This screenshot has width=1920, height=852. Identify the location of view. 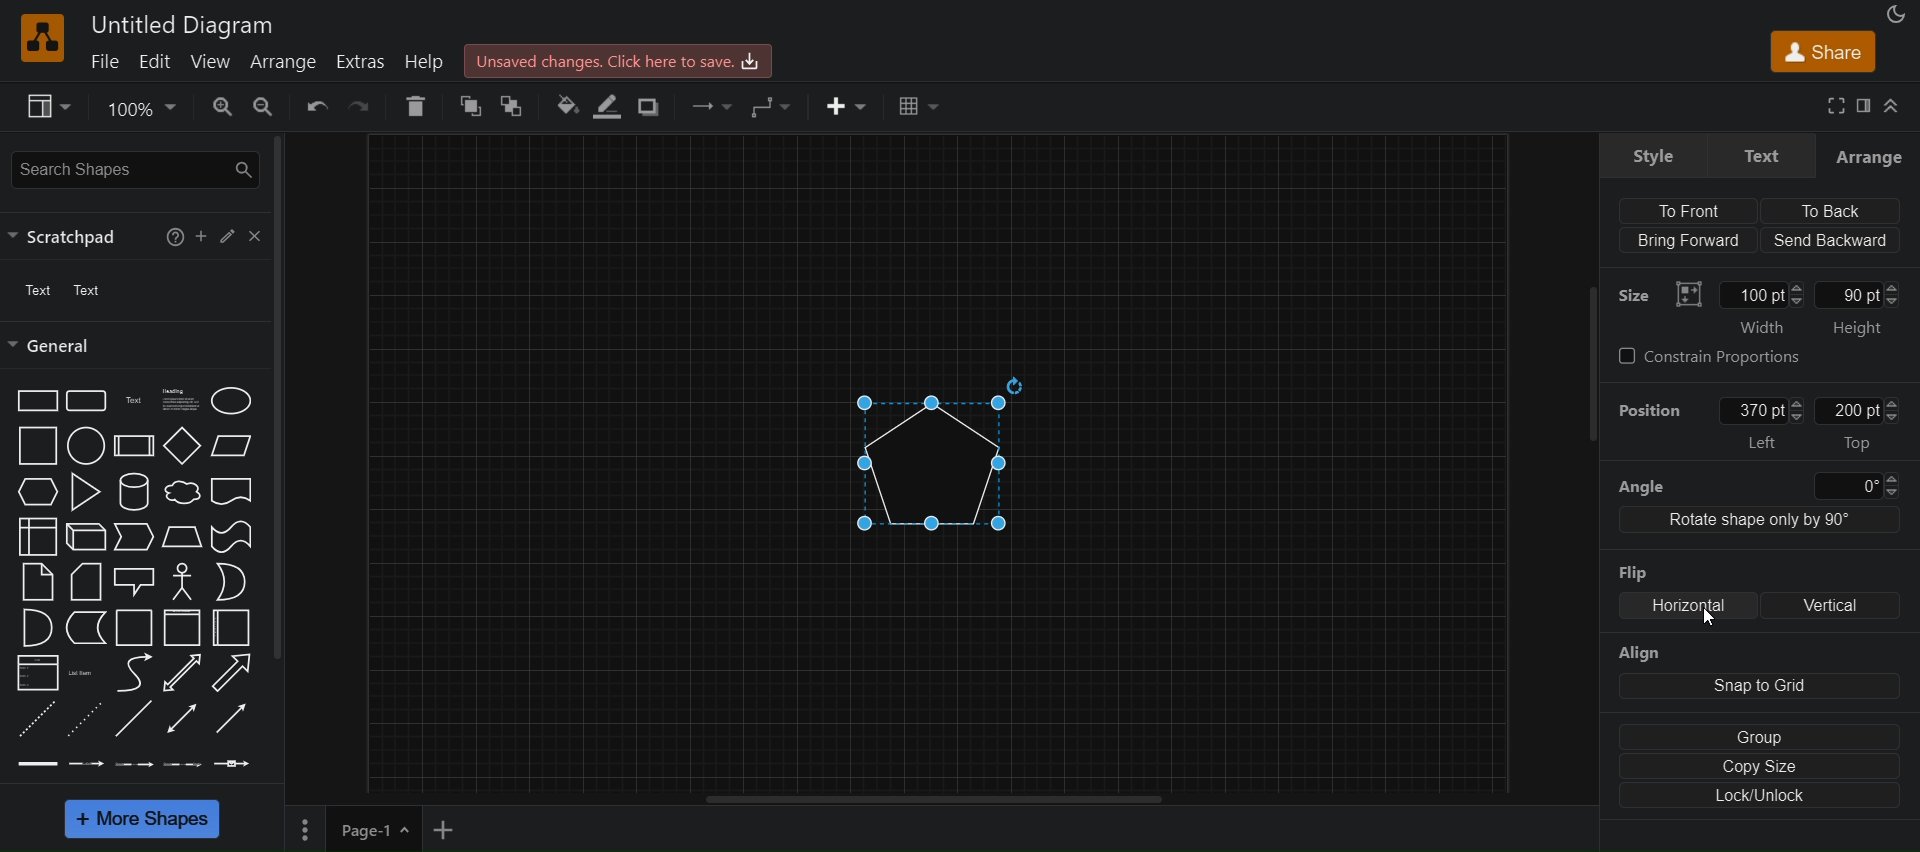
(49, 107).